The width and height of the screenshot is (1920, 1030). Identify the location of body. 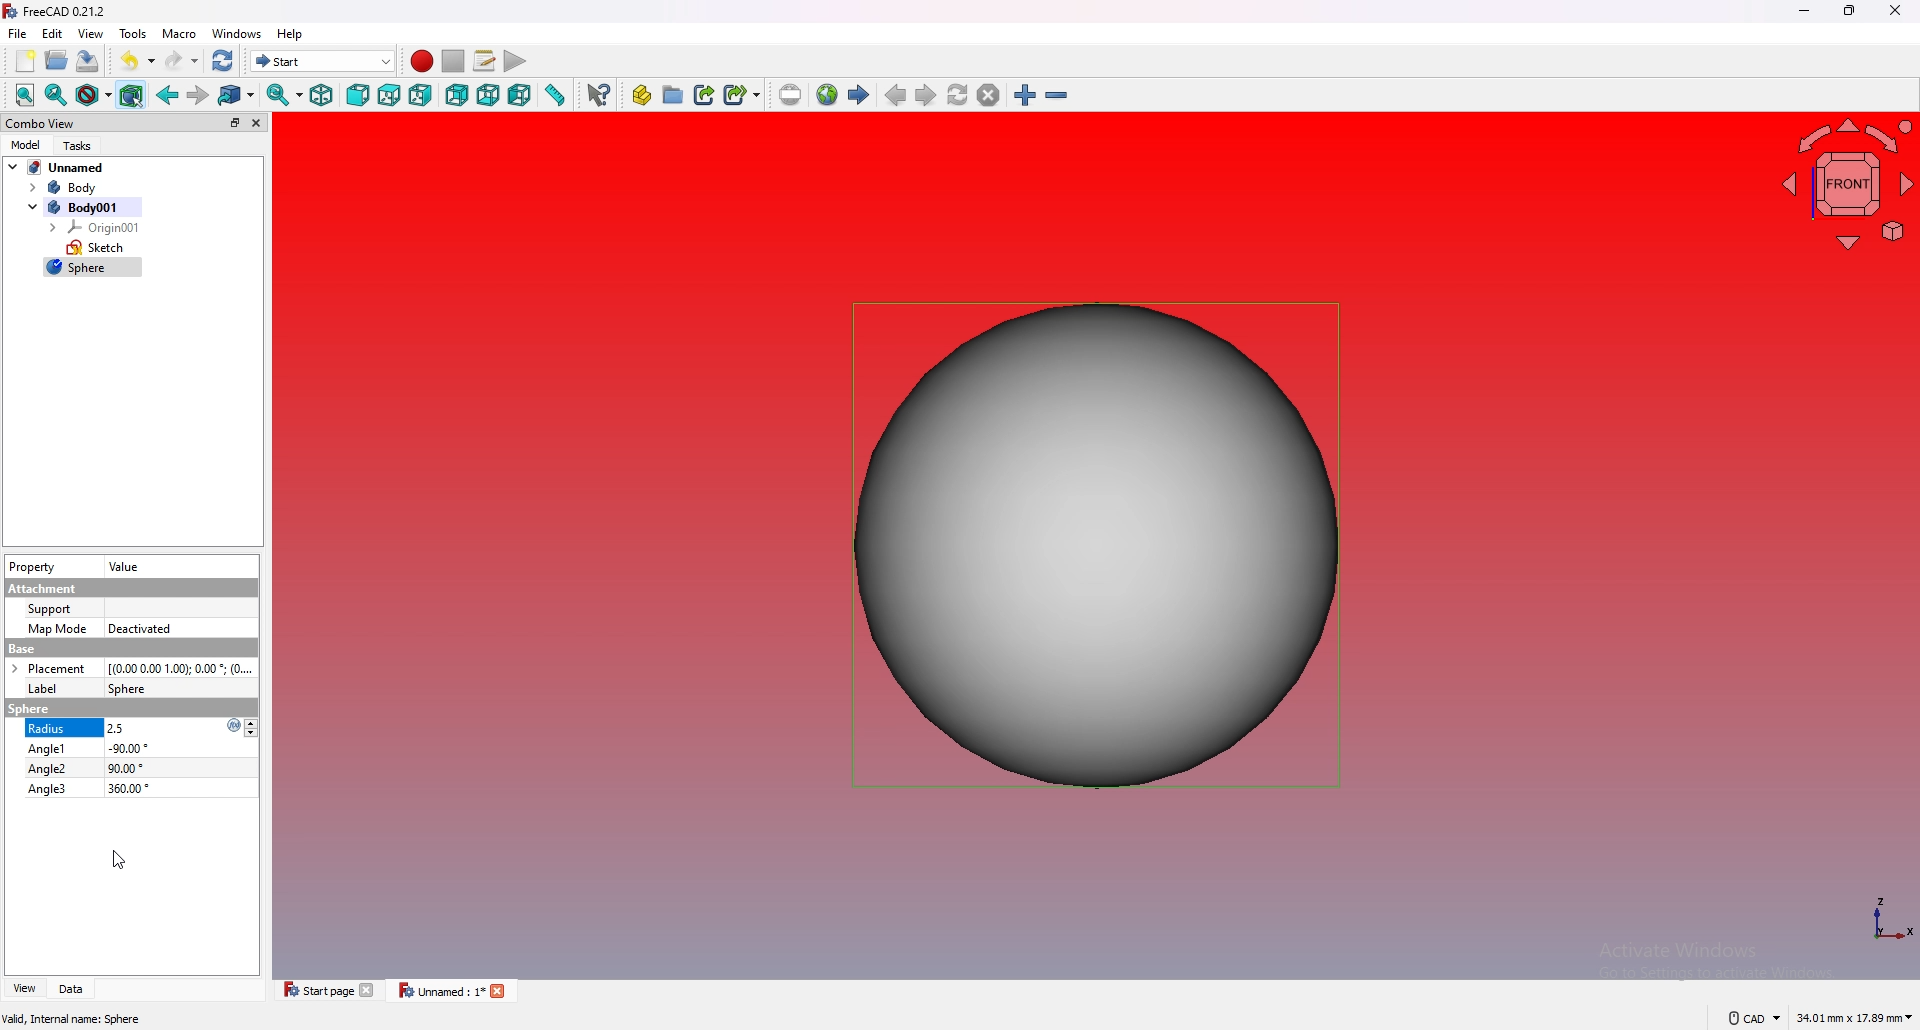
(77, 188).